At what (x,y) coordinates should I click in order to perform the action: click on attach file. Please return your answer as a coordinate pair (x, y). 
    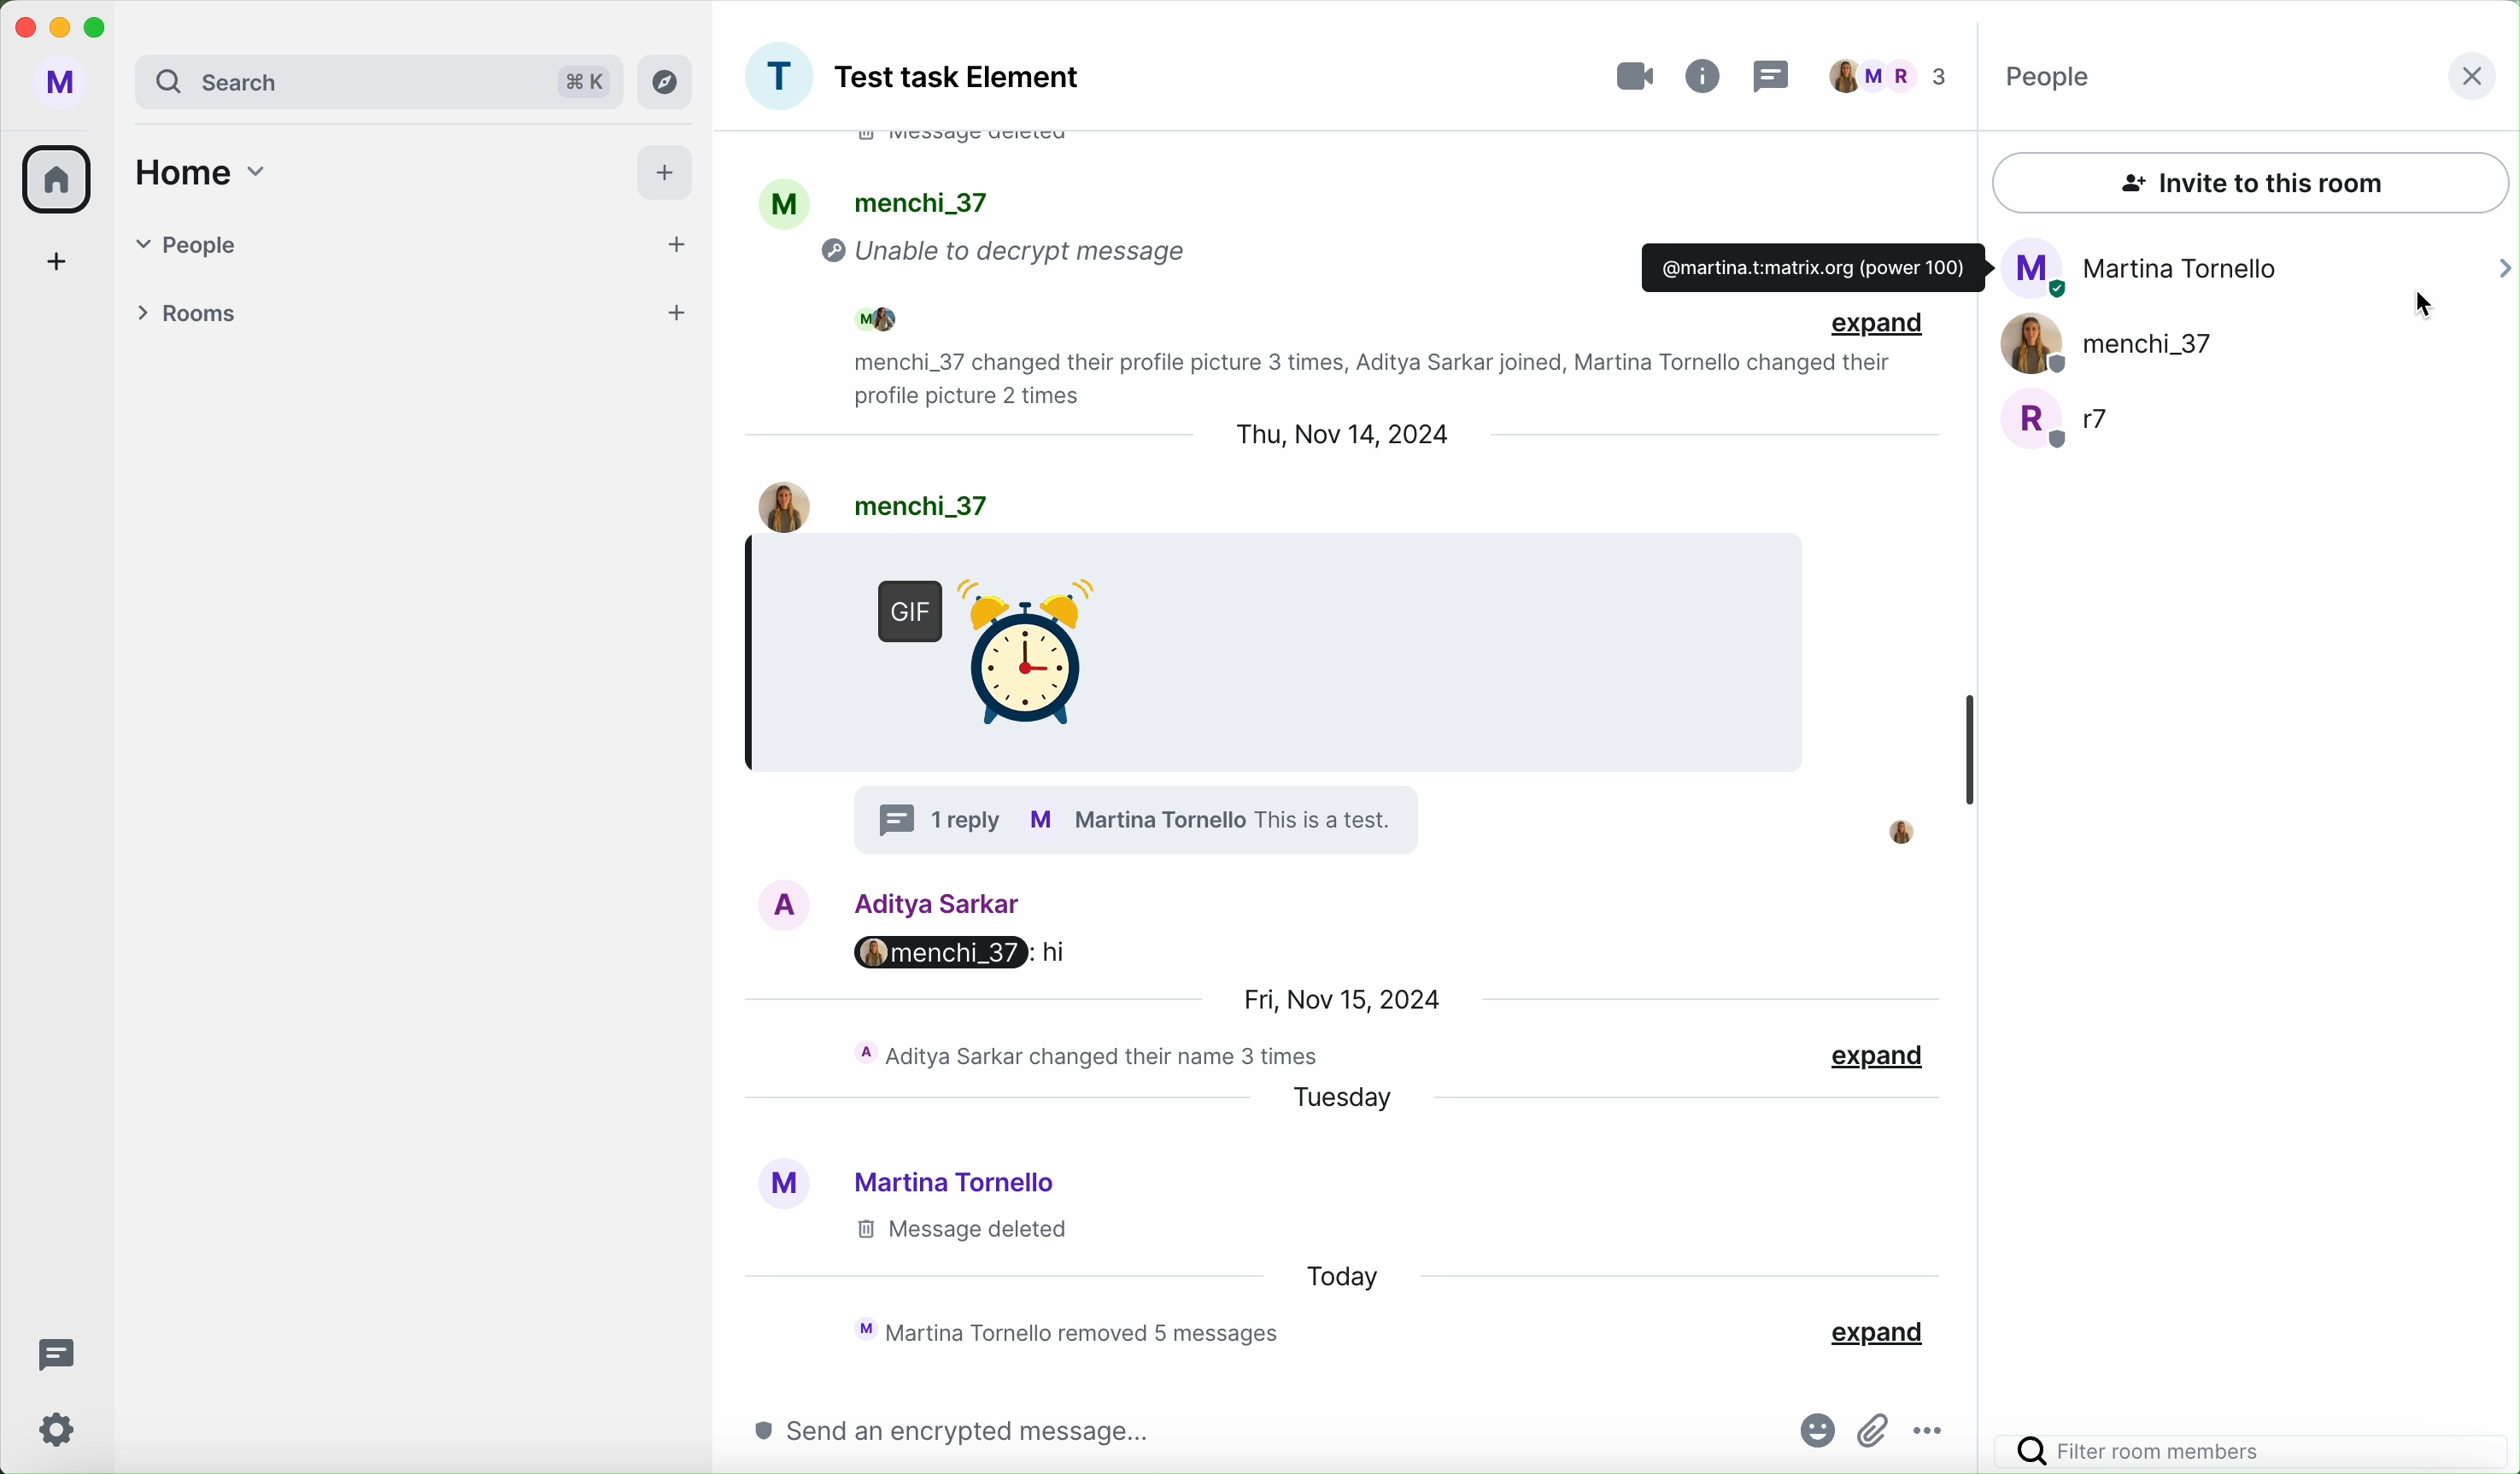
    Looking at the image, I should click on (1875, 1427).